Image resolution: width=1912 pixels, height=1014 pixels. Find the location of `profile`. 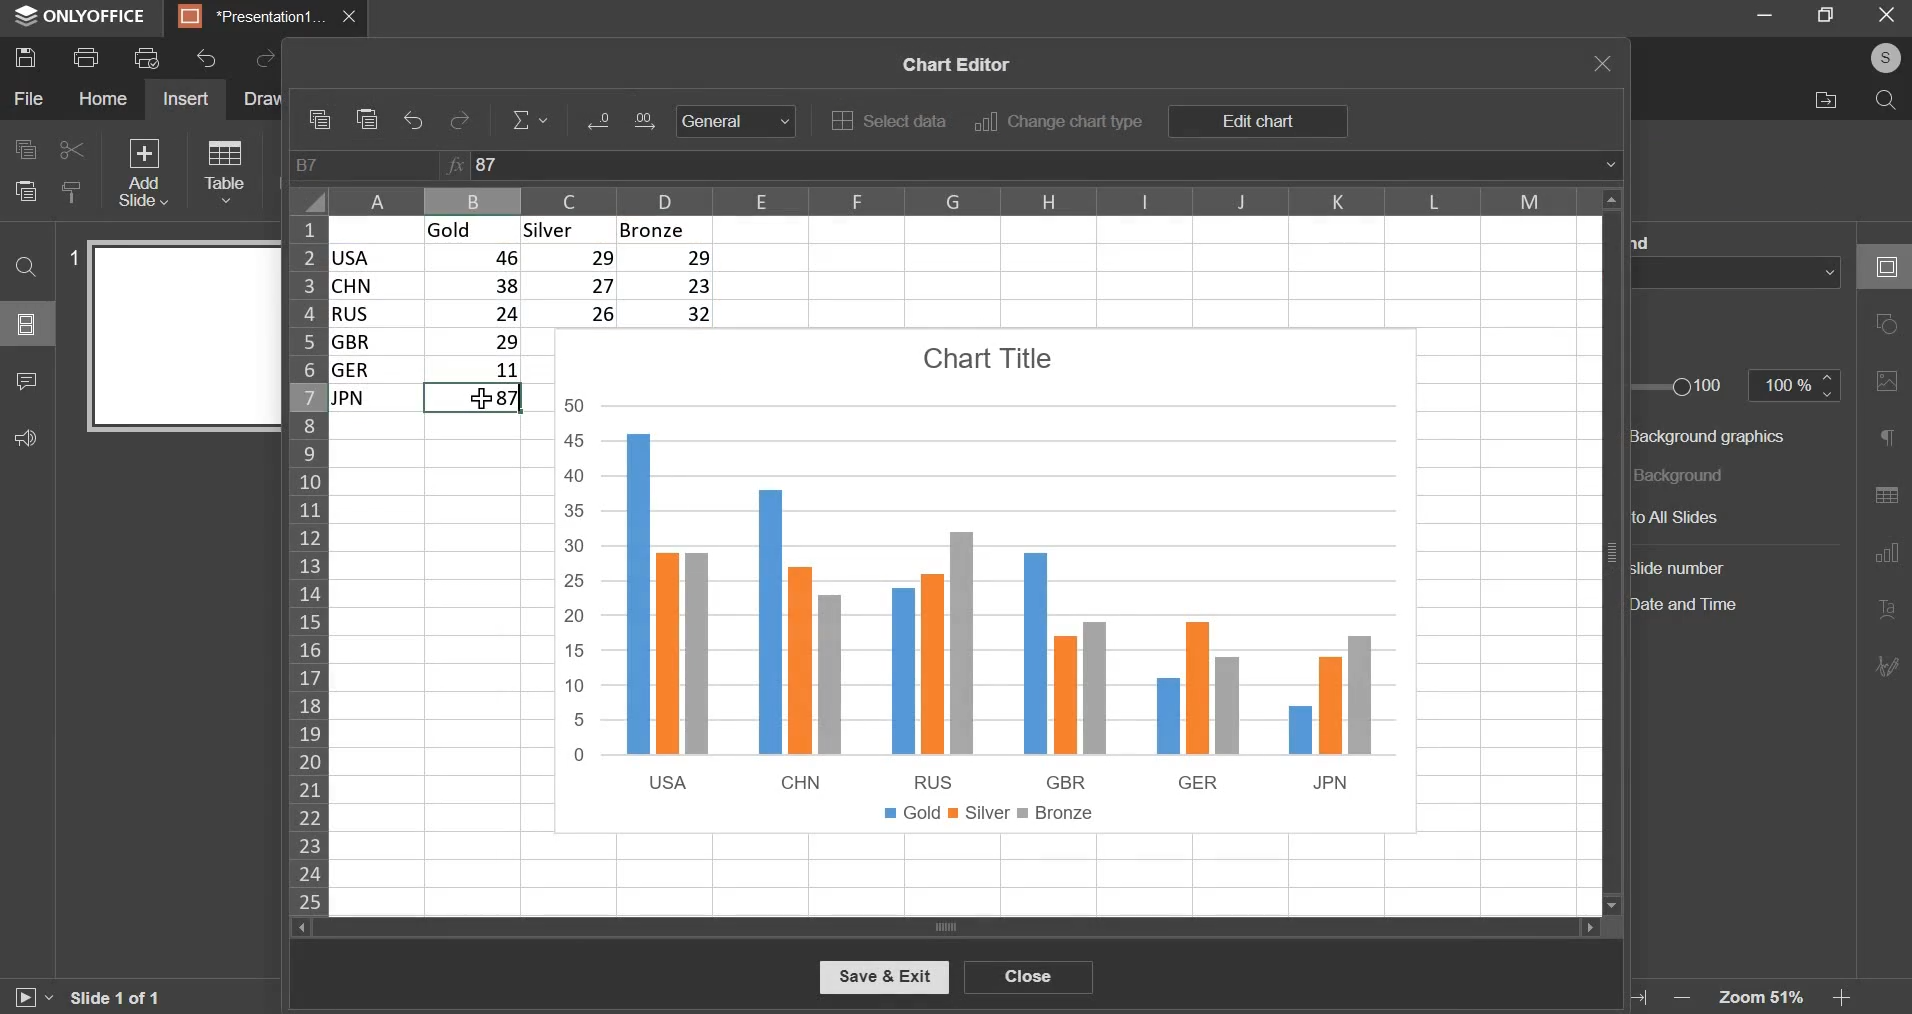

profile is located at coordinates (1884, 56).